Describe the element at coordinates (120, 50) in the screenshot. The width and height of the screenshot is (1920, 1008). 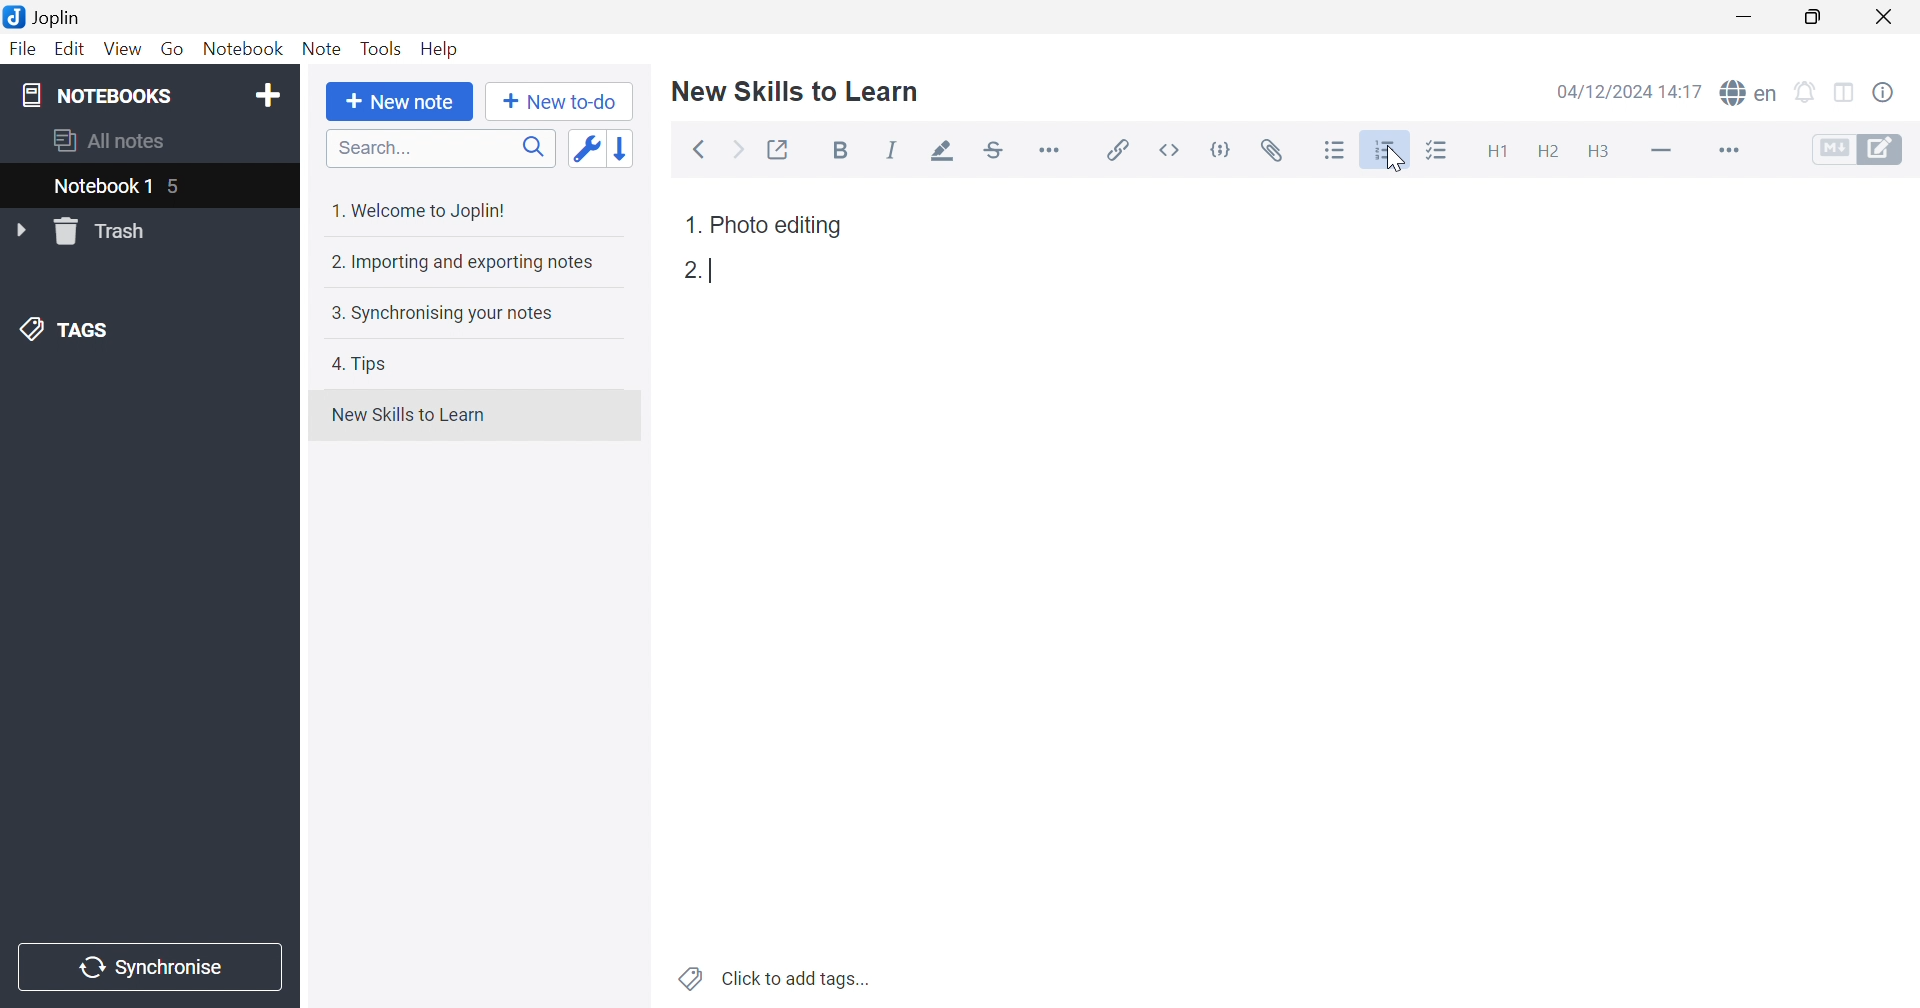
I see `View` at that location.